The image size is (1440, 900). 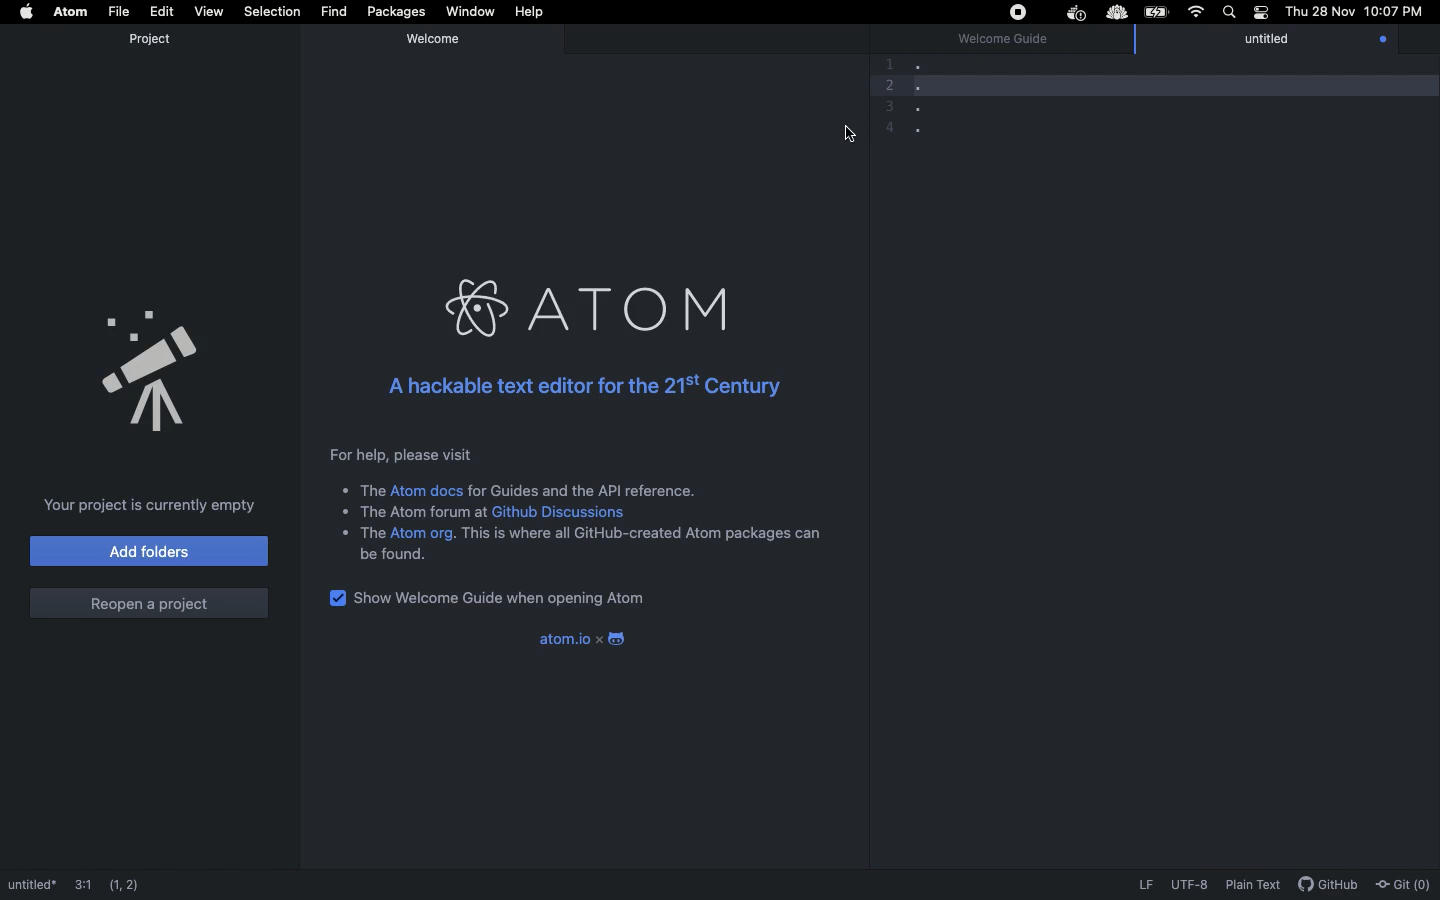 I want to click on Welcome guide, so click(x=1003, y=41).